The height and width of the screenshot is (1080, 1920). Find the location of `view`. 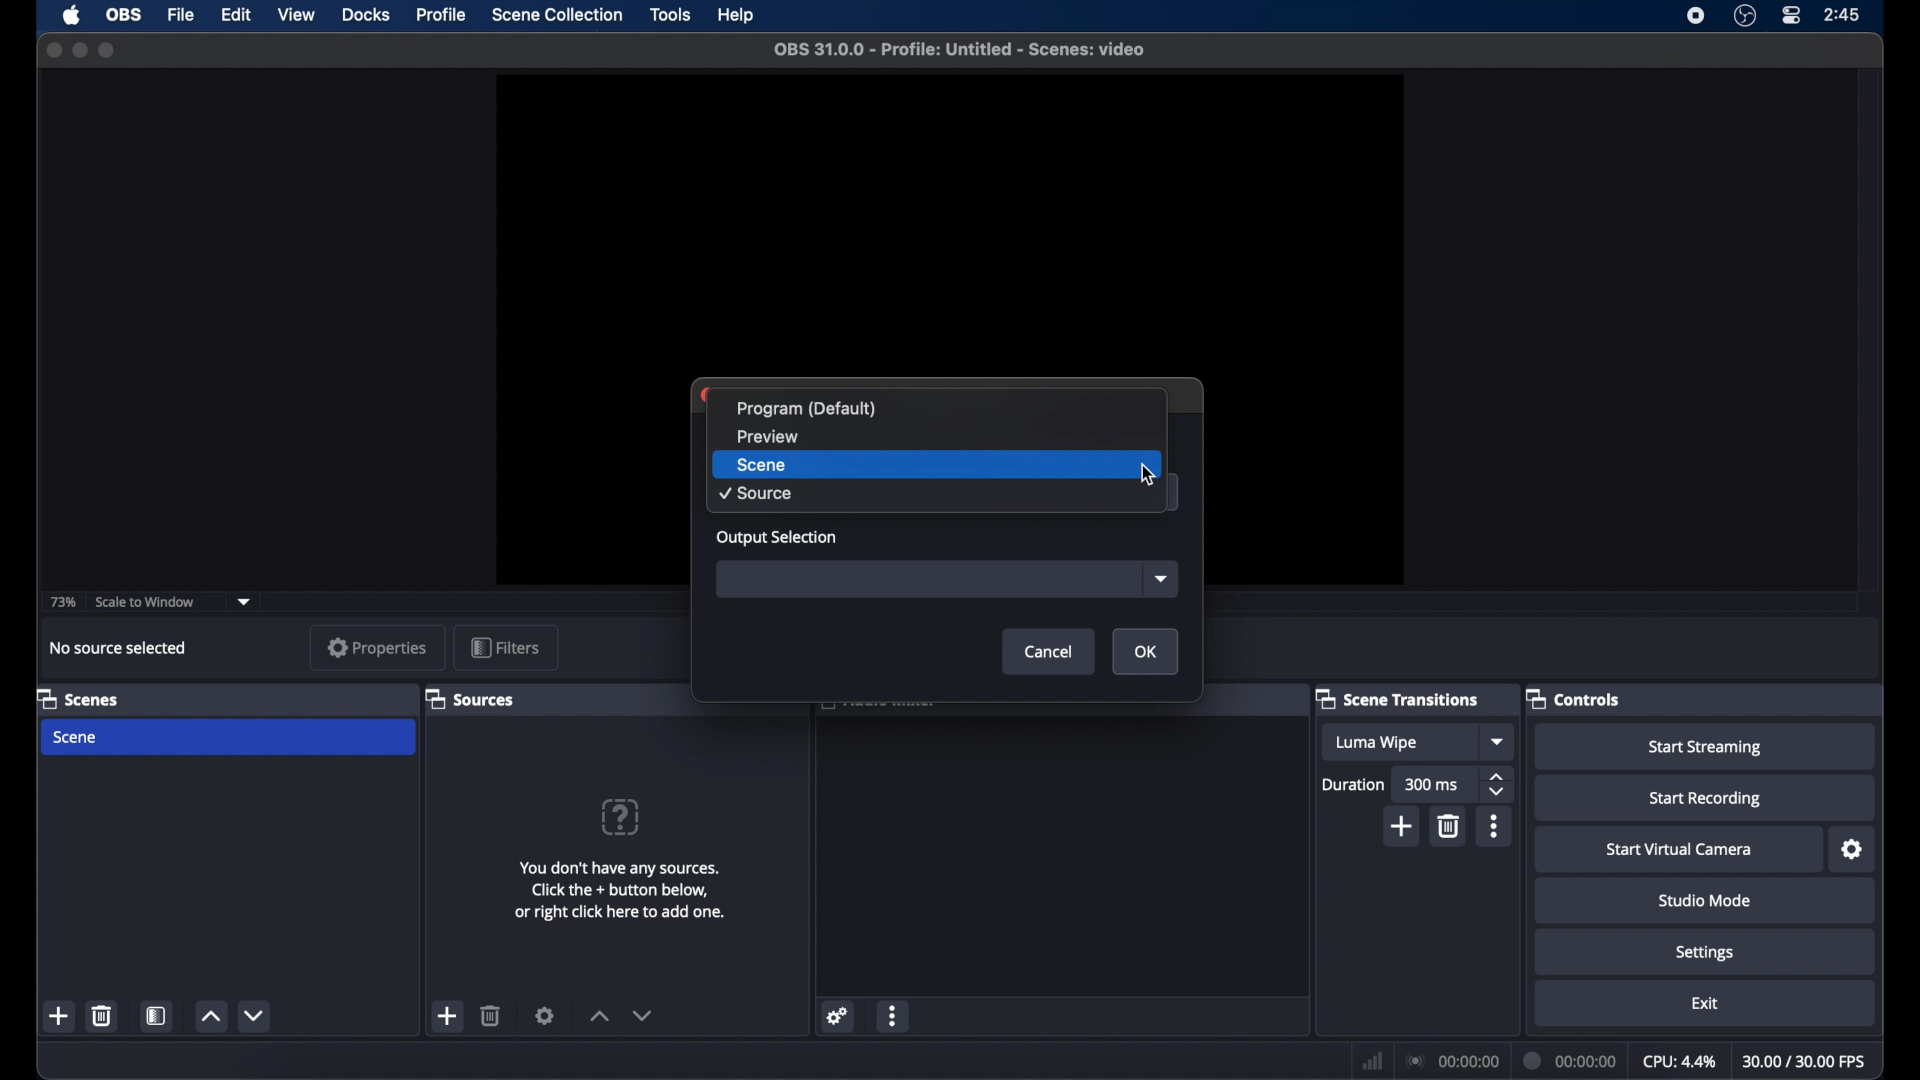

view is located at coordinates (296, 16).